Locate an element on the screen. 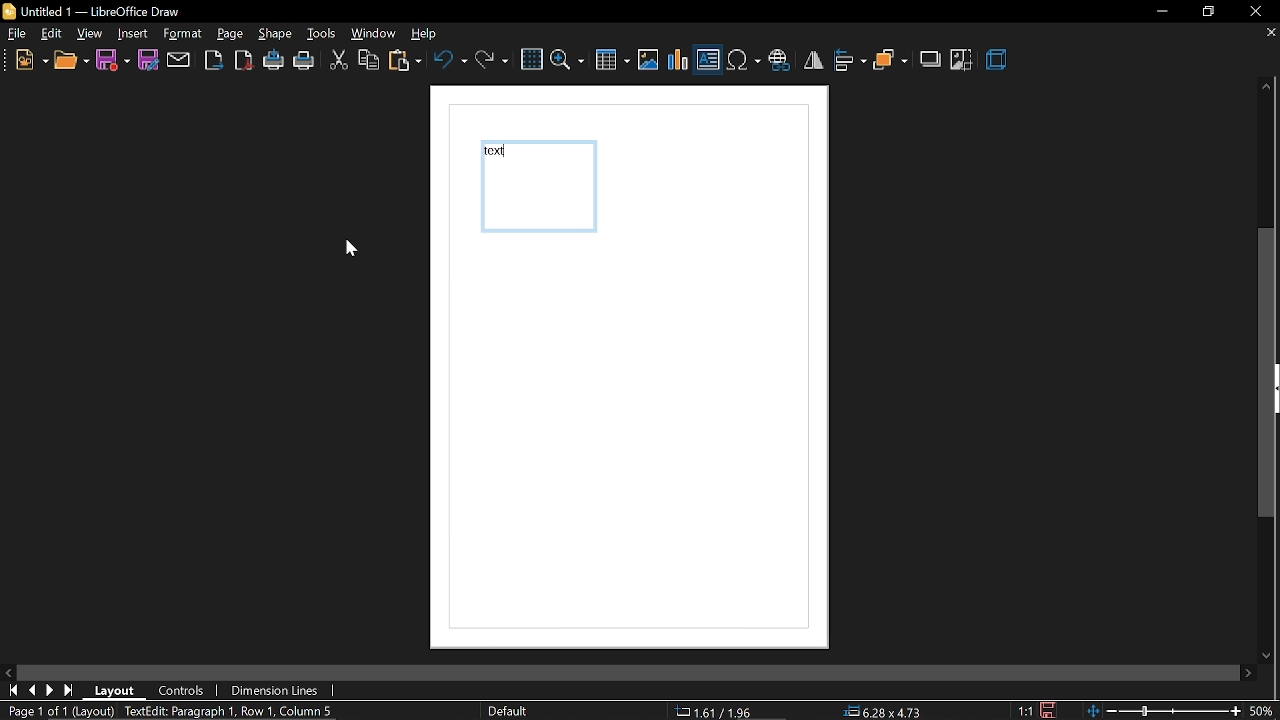  insert text is located at coordinates (708, 62).